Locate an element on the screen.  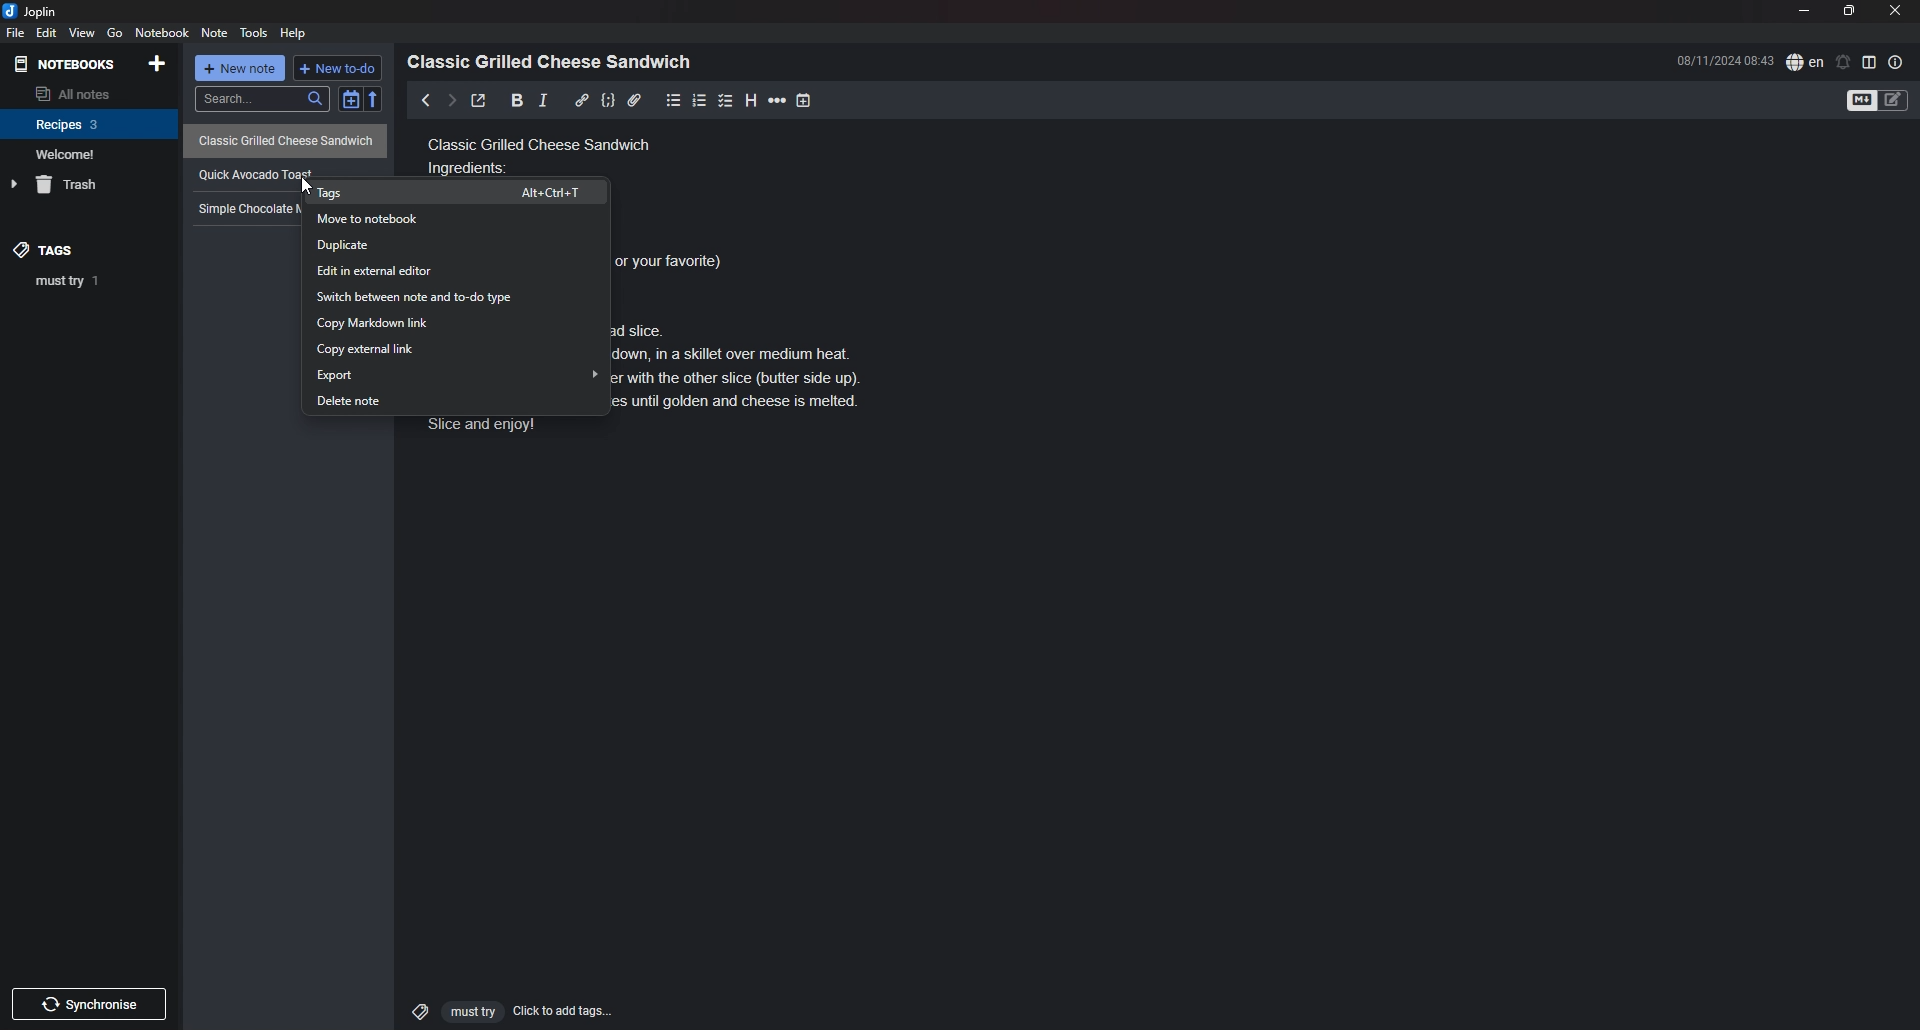
bullet list is located at coordinates (674, 100).